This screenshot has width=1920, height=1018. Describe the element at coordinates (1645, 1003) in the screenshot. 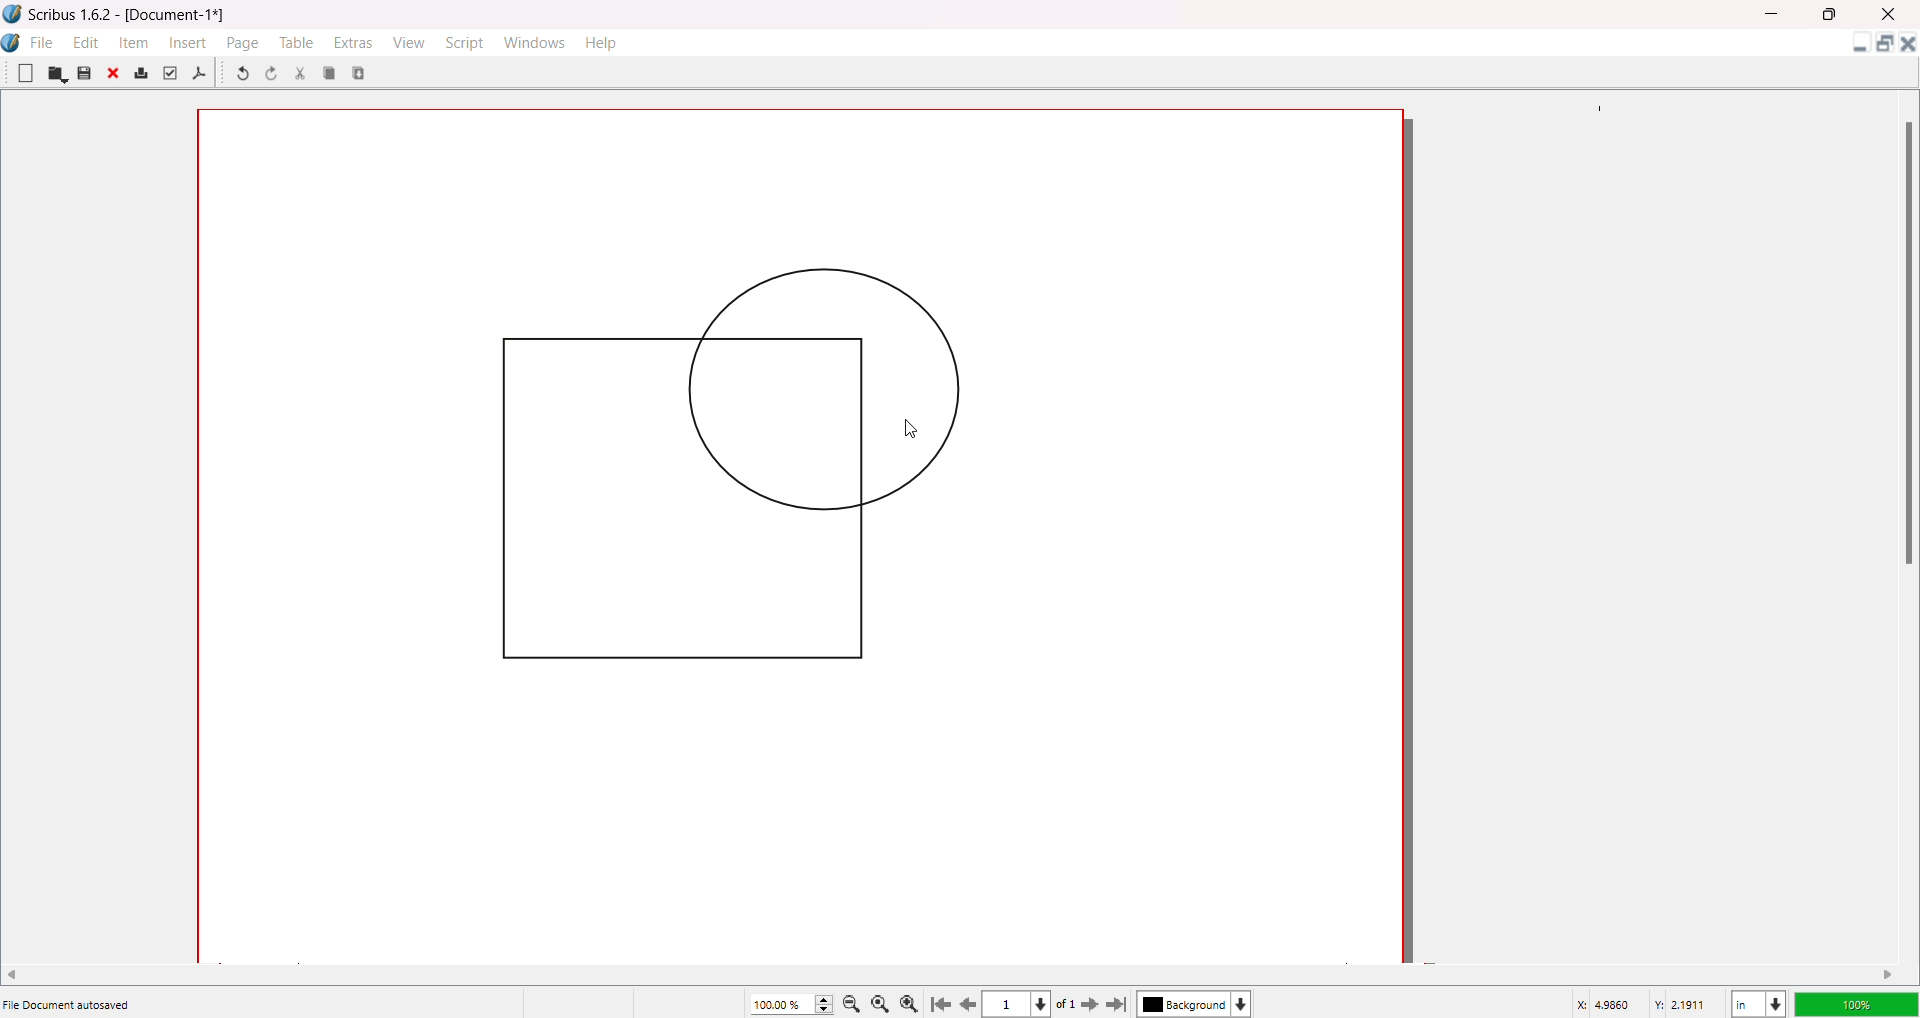

I see `Latitude/Longitude` at that location.